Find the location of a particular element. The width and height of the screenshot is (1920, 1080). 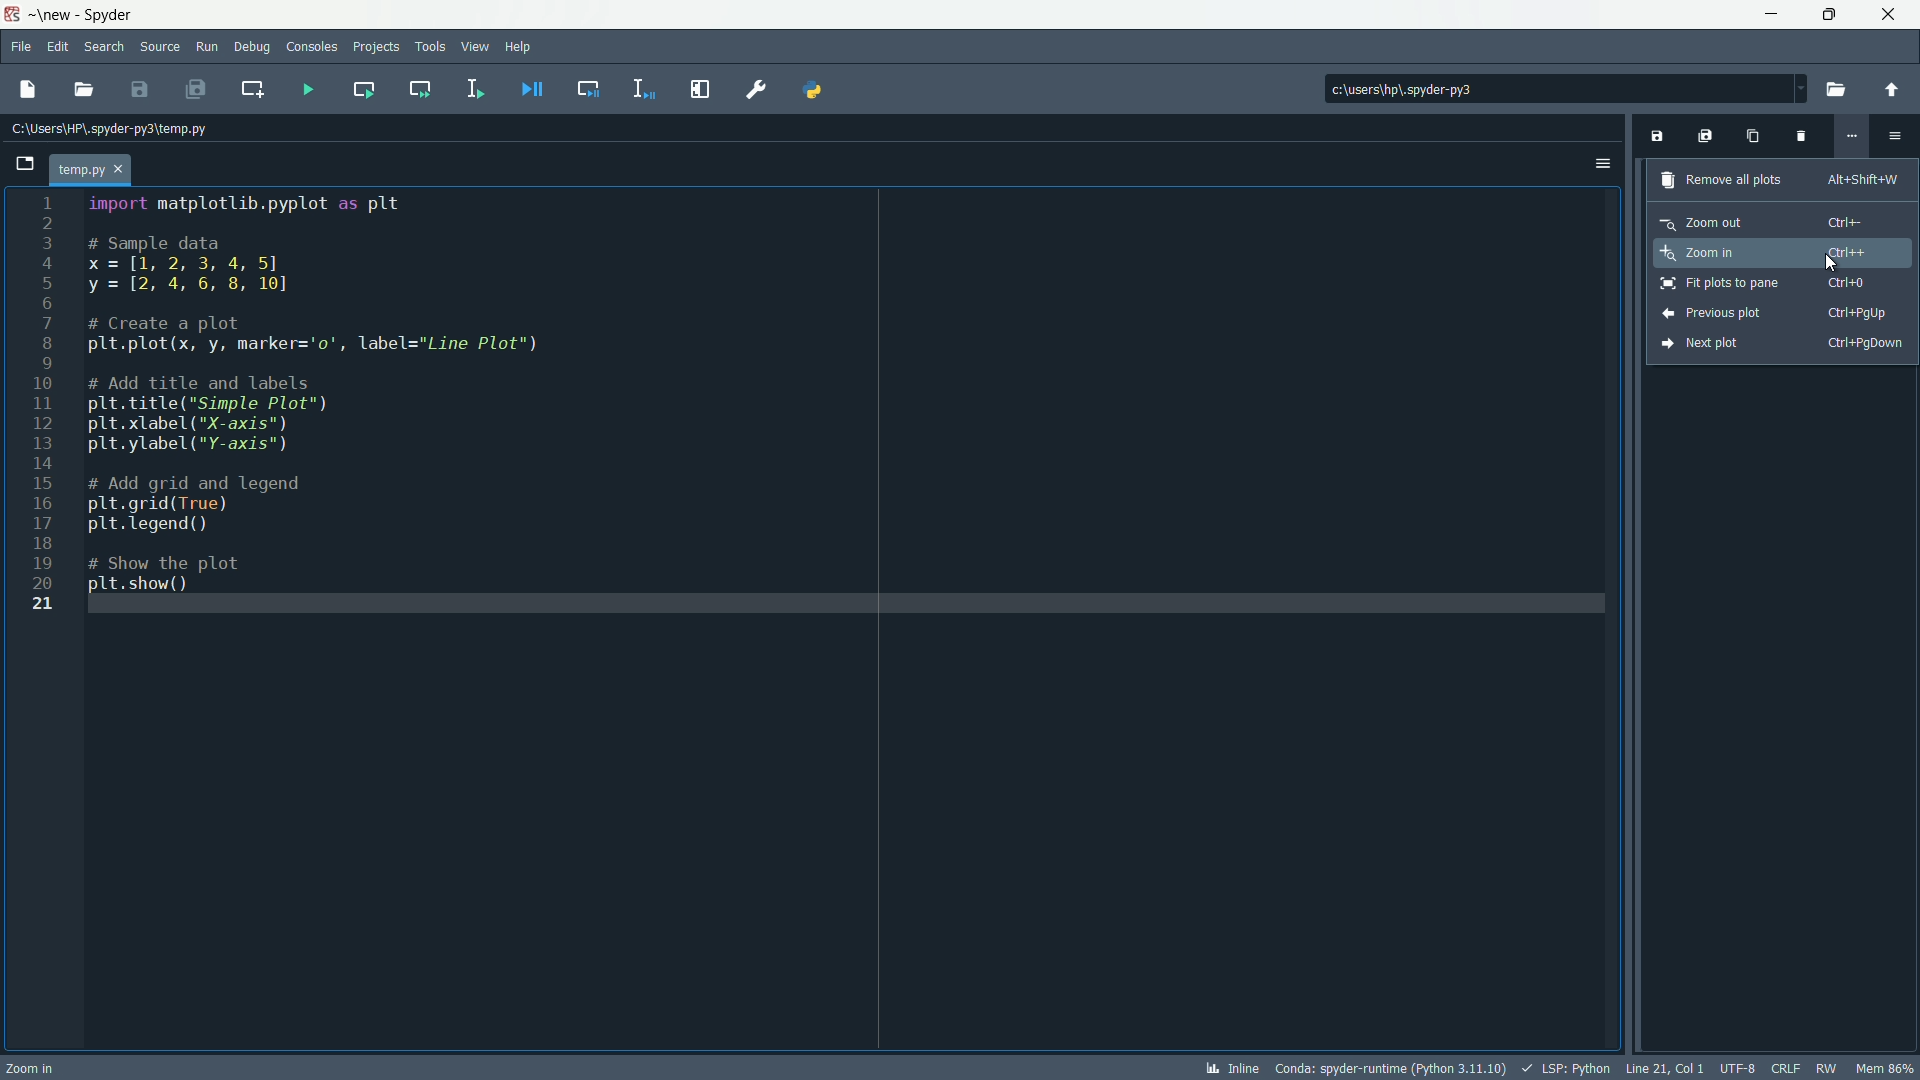

tools menu is located at coordinates (430, 46).